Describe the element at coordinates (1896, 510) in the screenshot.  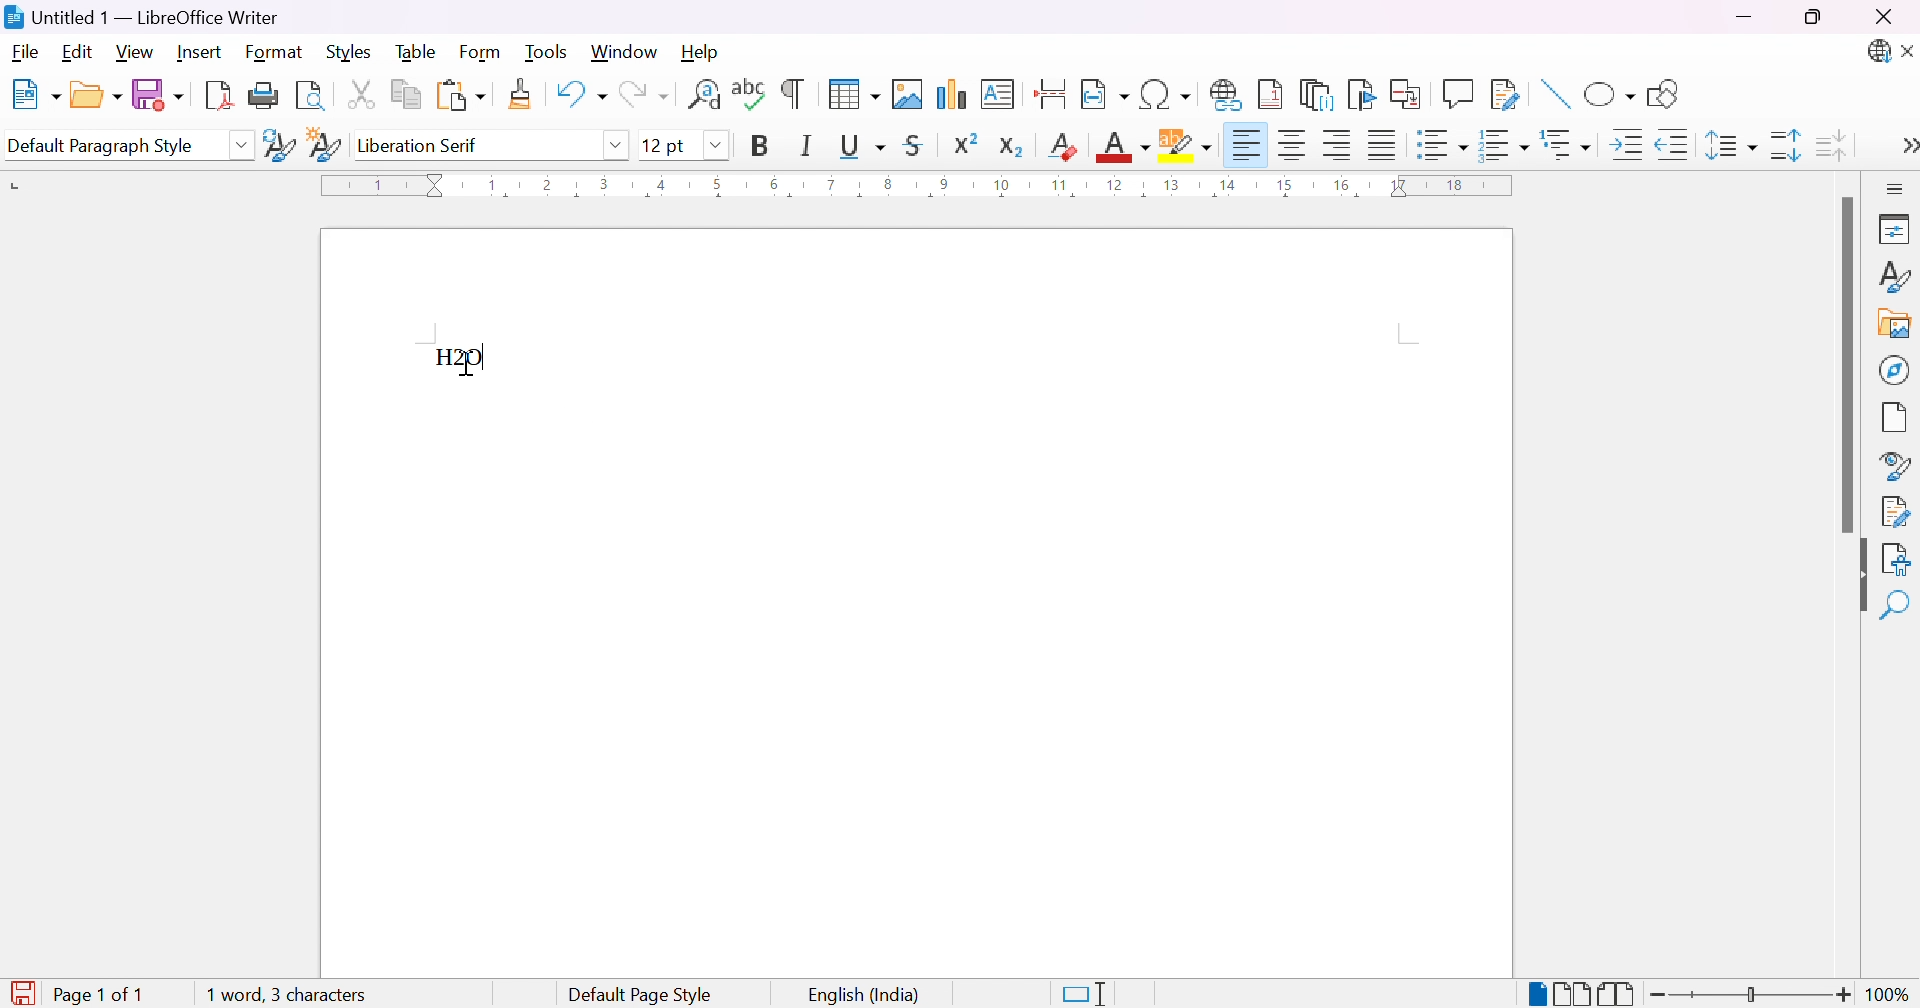
I see `Manage check` at that location.